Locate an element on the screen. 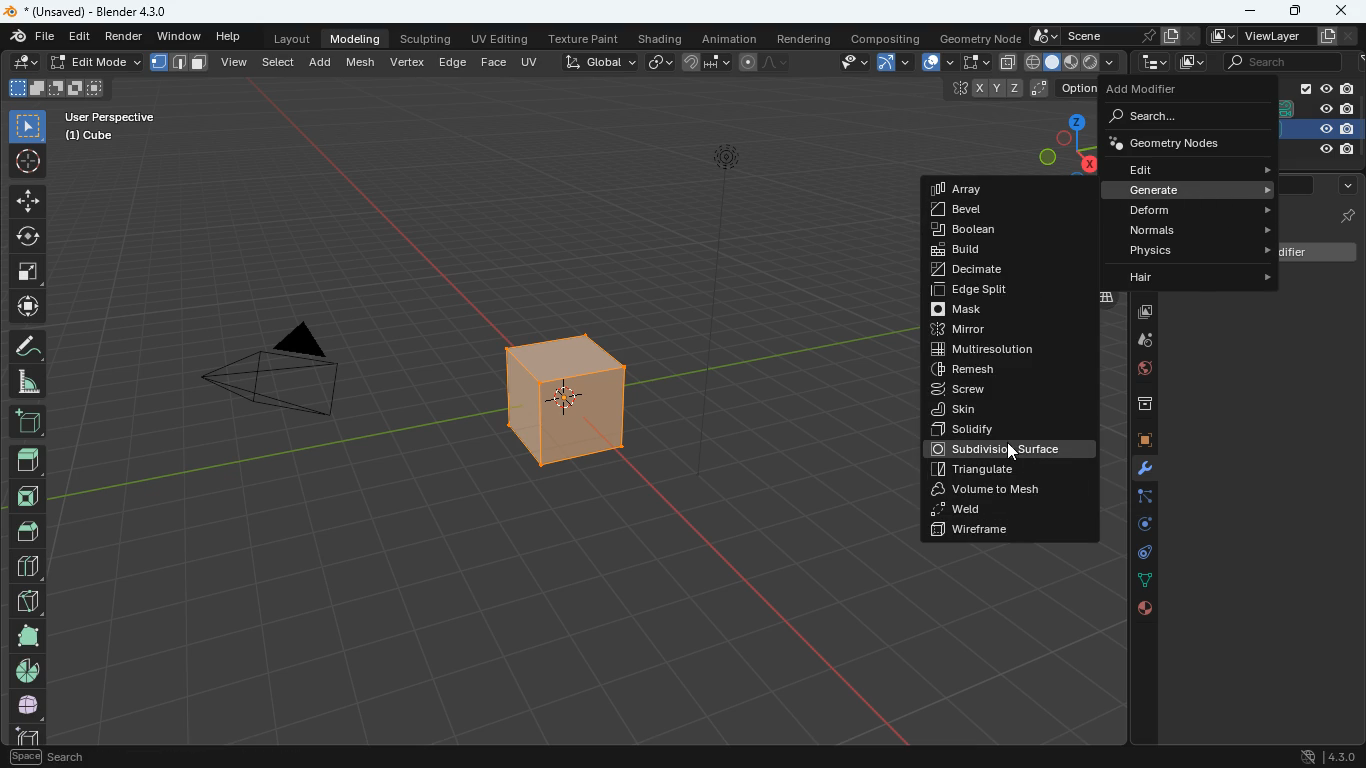 The height and width of the screenshot is (768, 1366). move is located at coordinates (28, 309).